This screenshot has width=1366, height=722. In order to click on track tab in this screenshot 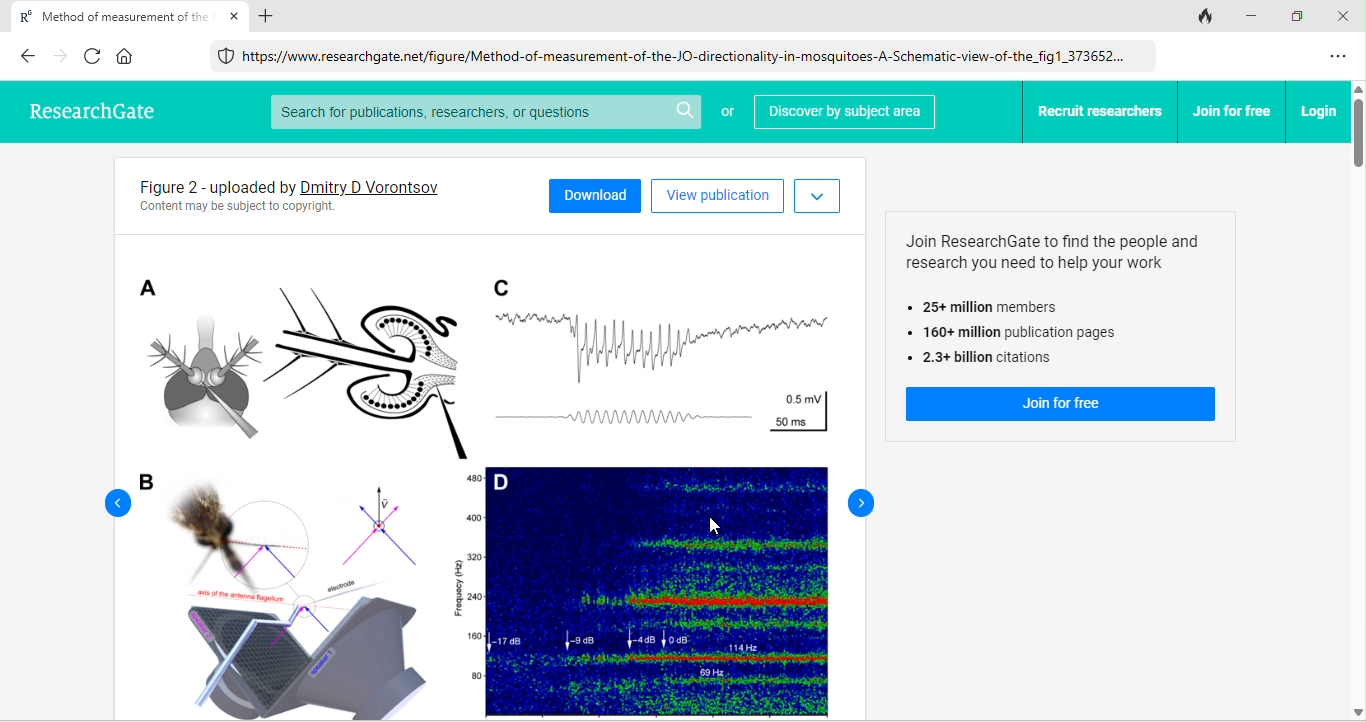, I will do `click(1206, 17)`.